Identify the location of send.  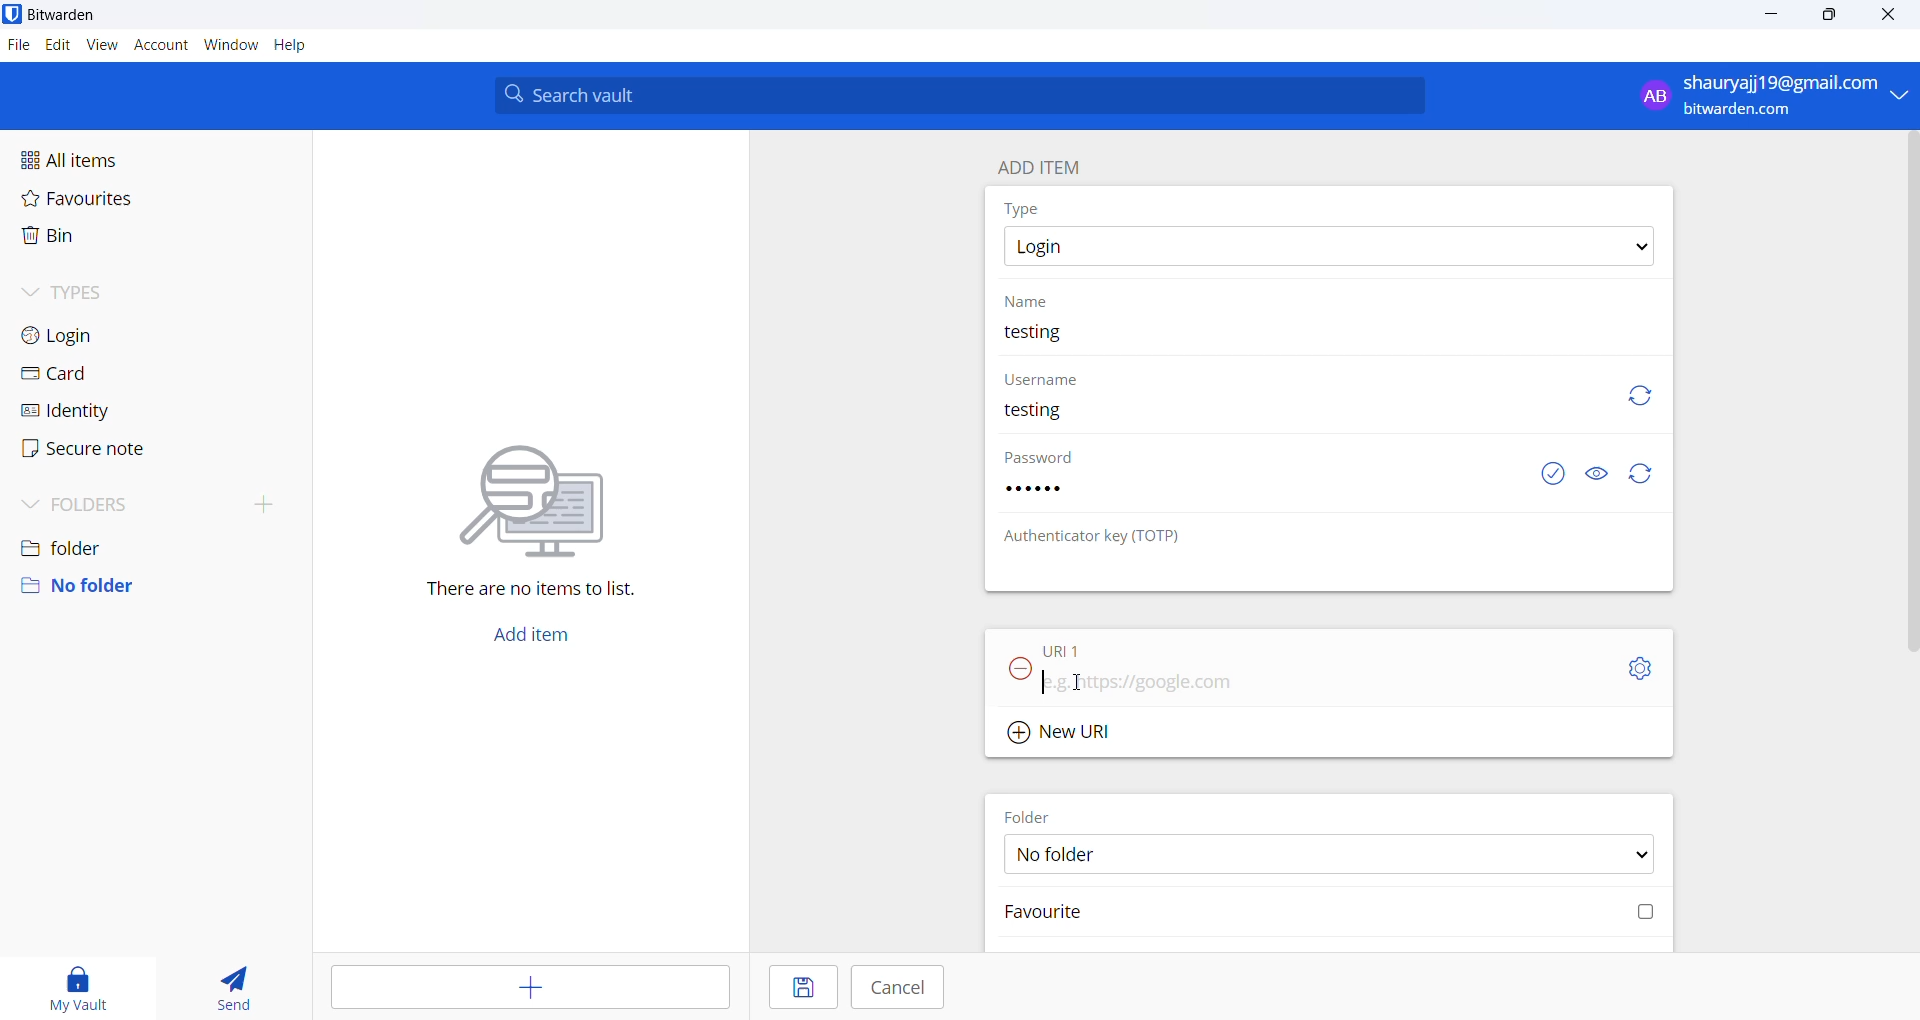
(236, 985).